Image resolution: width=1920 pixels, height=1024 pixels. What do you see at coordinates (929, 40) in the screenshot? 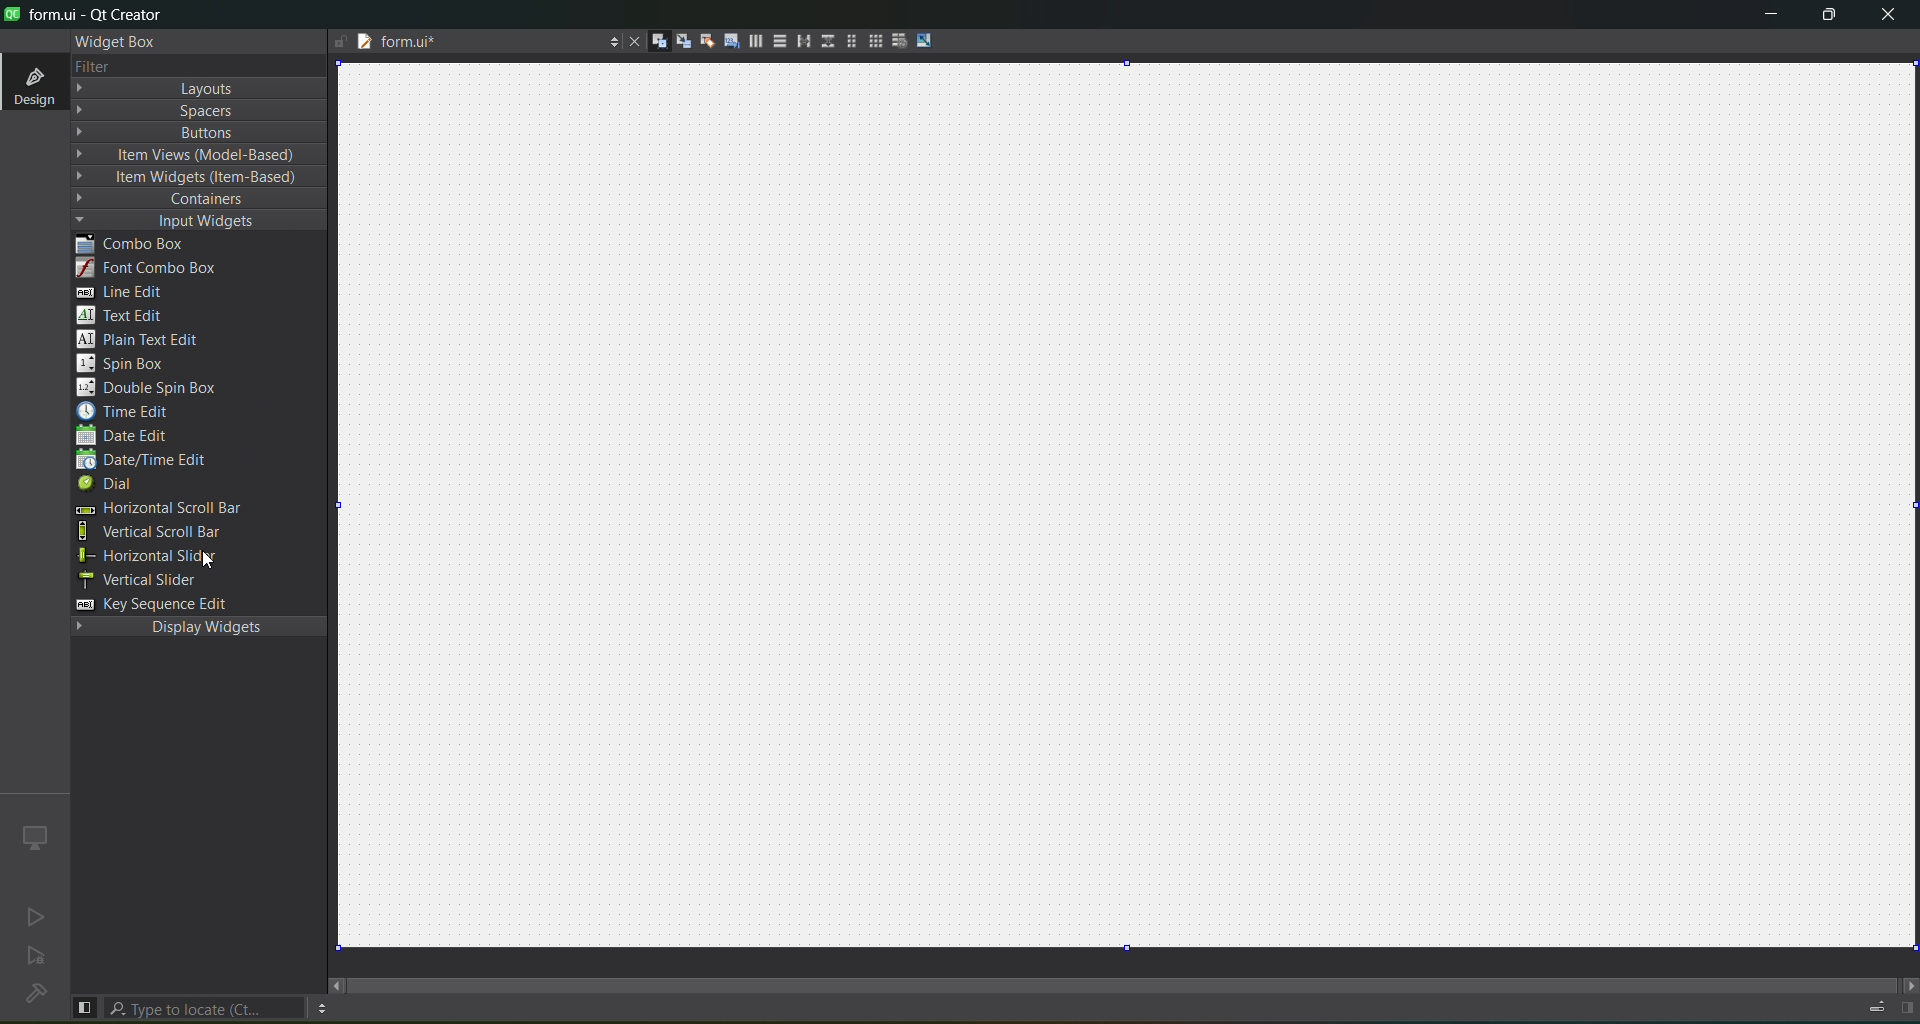
I see `adjust size` at bounding box center [929, 40].